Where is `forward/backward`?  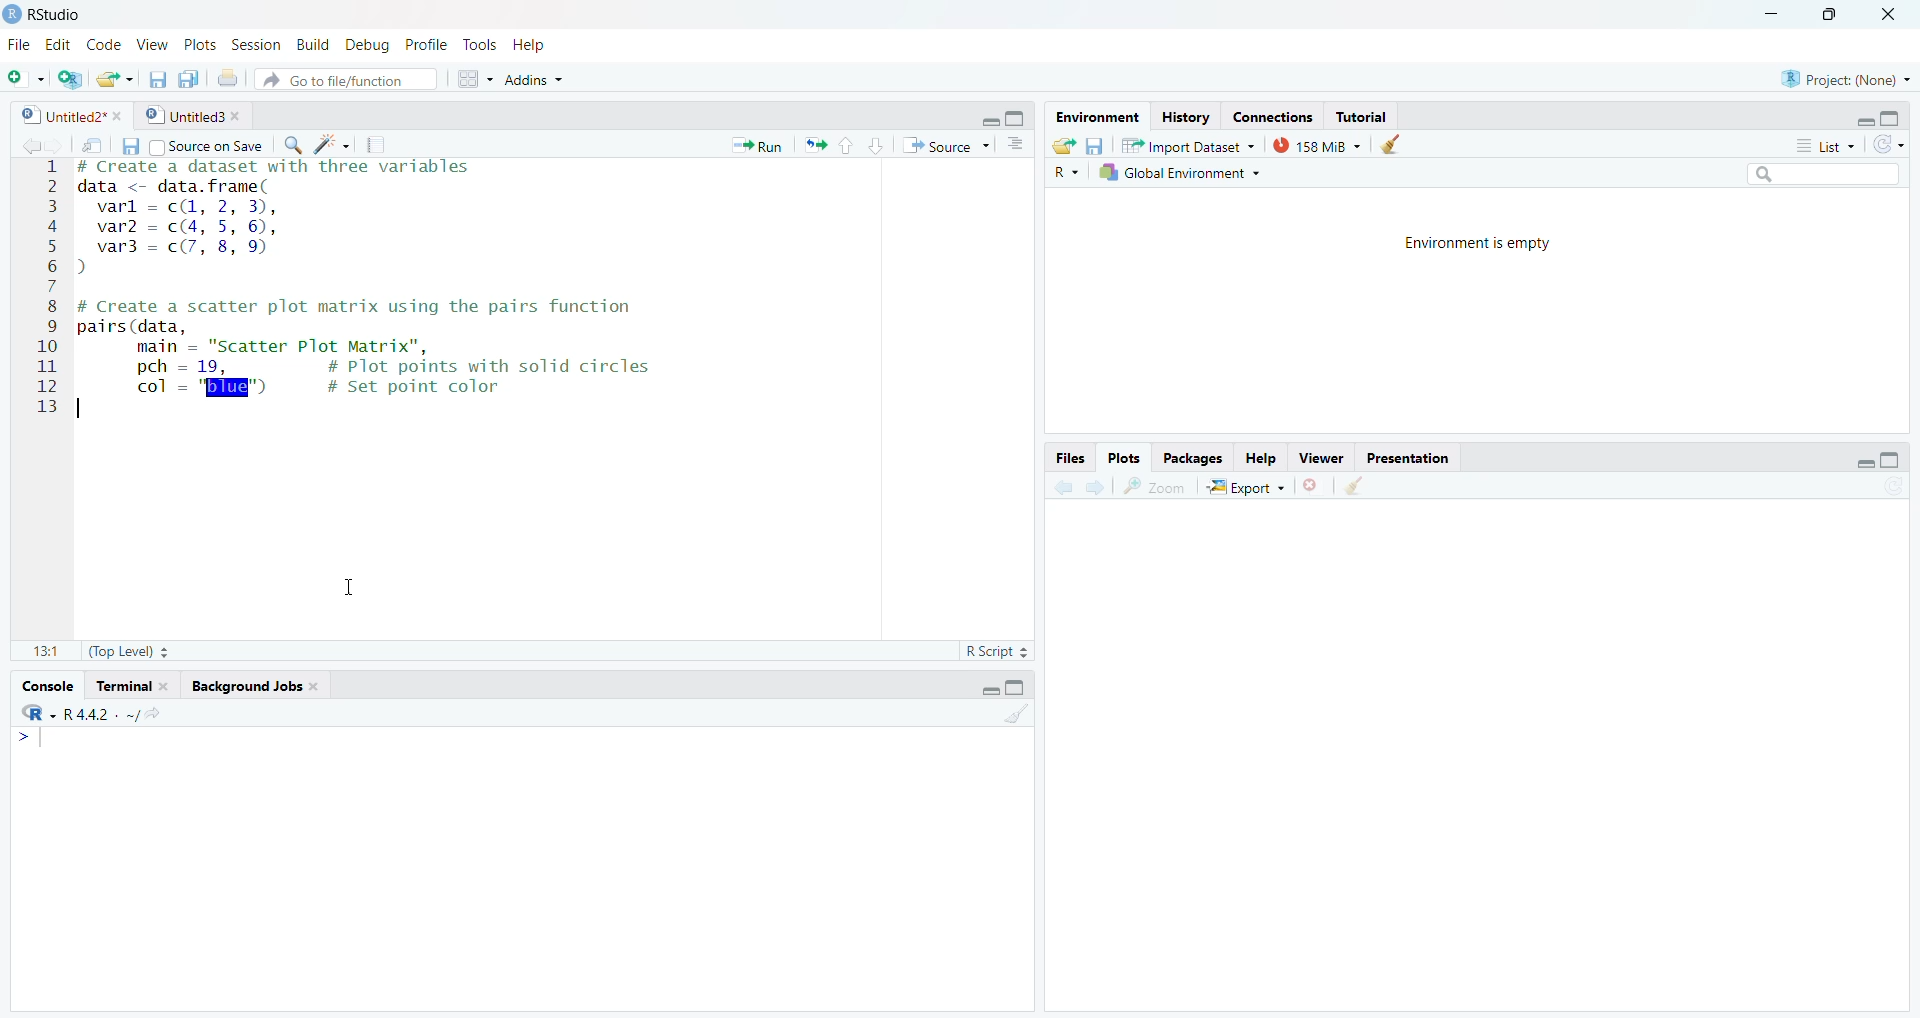
forward/backward is located at coordinates (31, 144).